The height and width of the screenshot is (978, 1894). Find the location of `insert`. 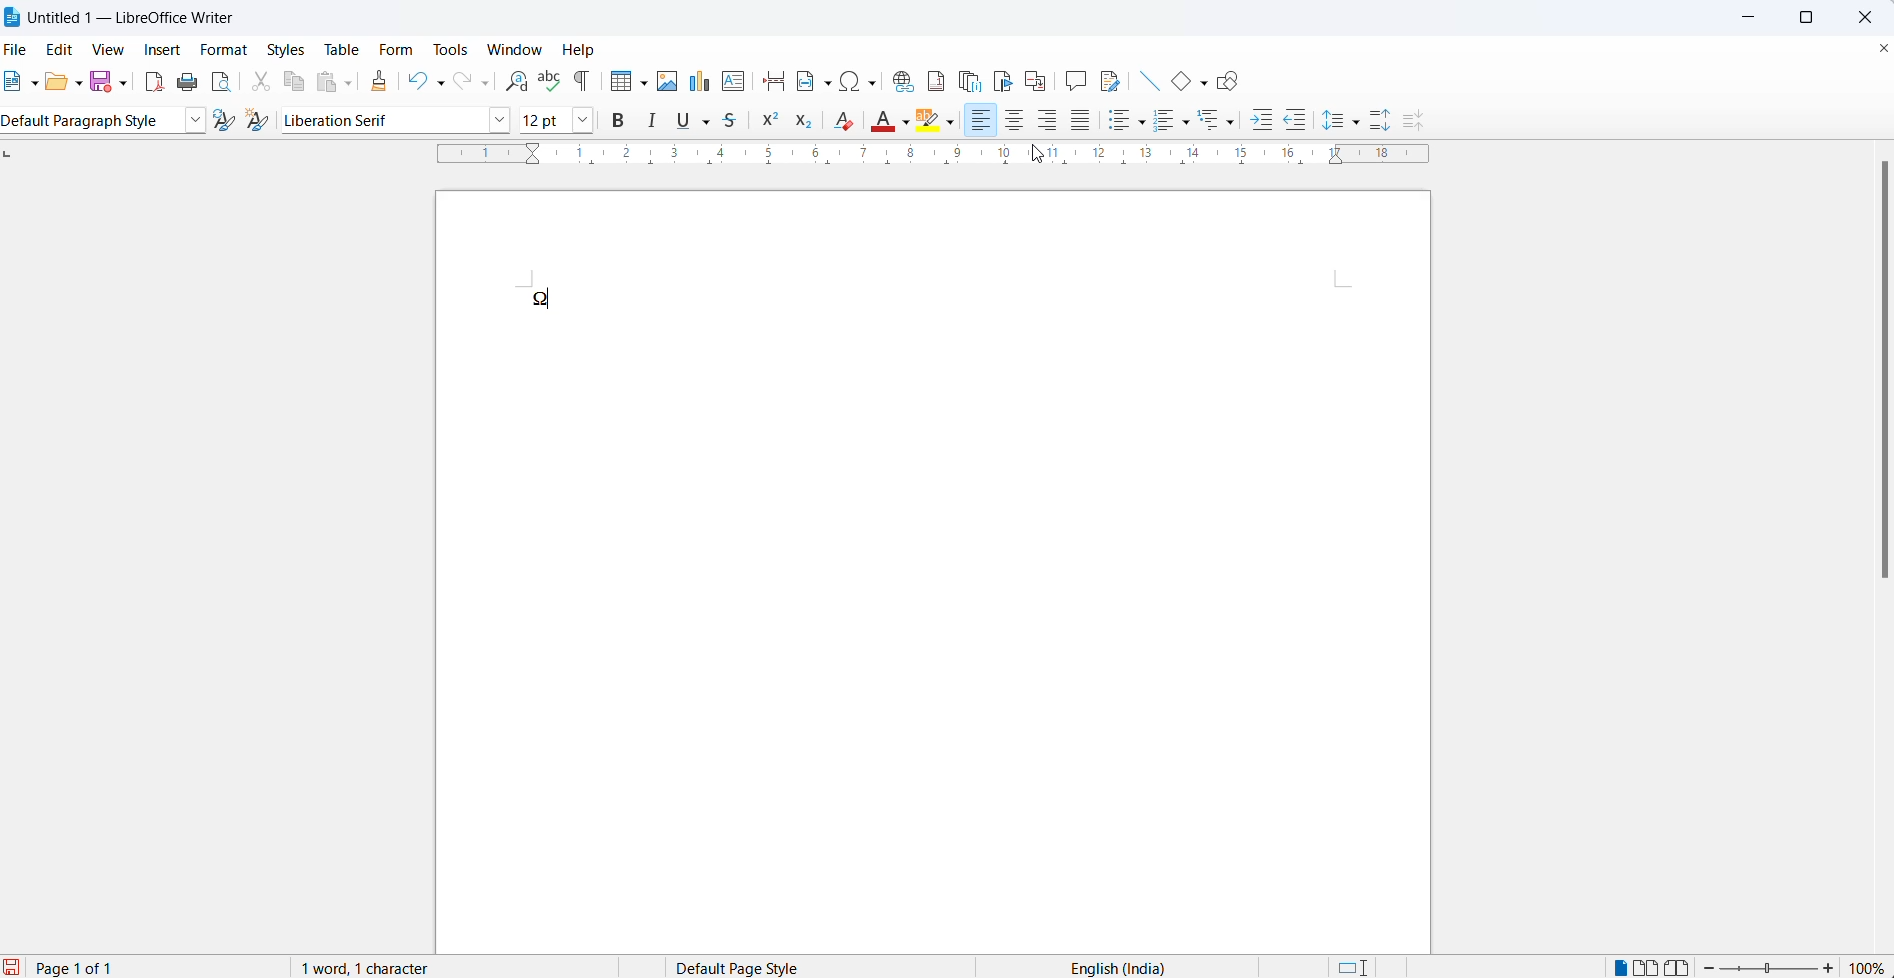

insert is located at coordinates (162, 48).